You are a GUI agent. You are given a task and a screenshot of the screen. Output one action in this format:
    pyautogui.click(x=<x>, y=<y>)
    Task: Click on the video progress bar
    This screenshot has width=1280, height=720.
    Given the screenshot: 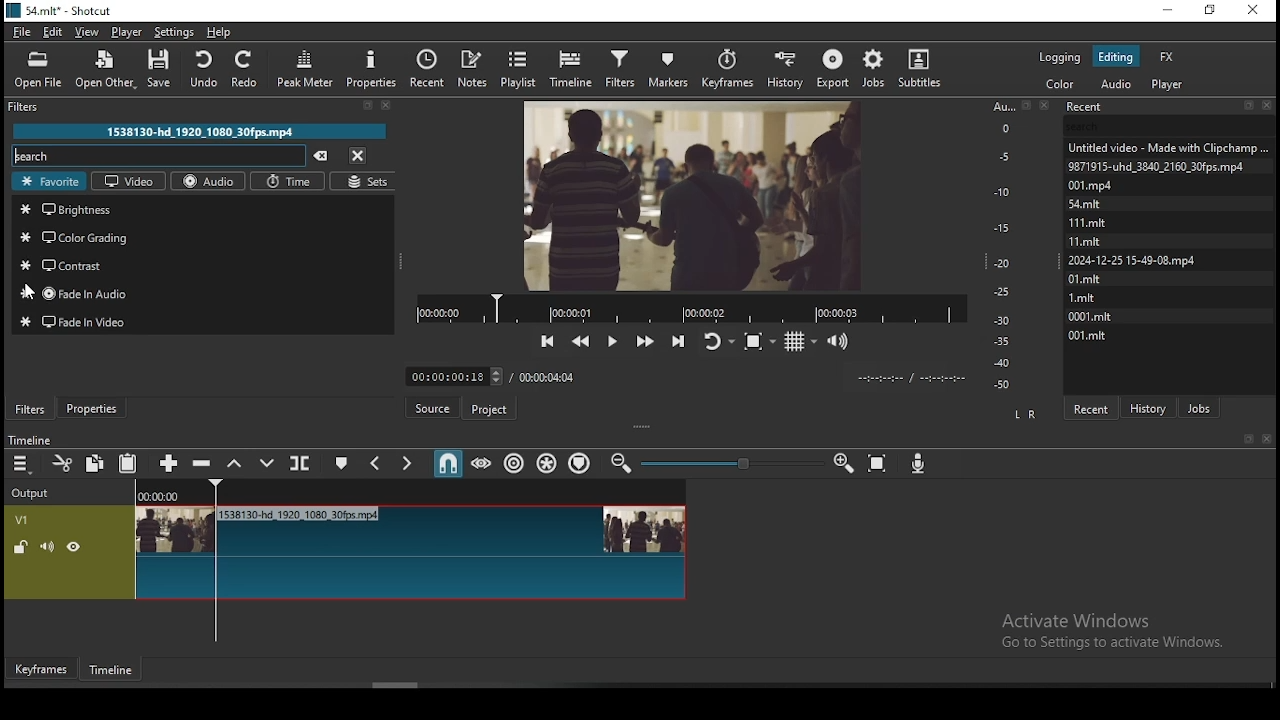 What is the action you would take?
    pyautogui.click(x=685, y=307)
    